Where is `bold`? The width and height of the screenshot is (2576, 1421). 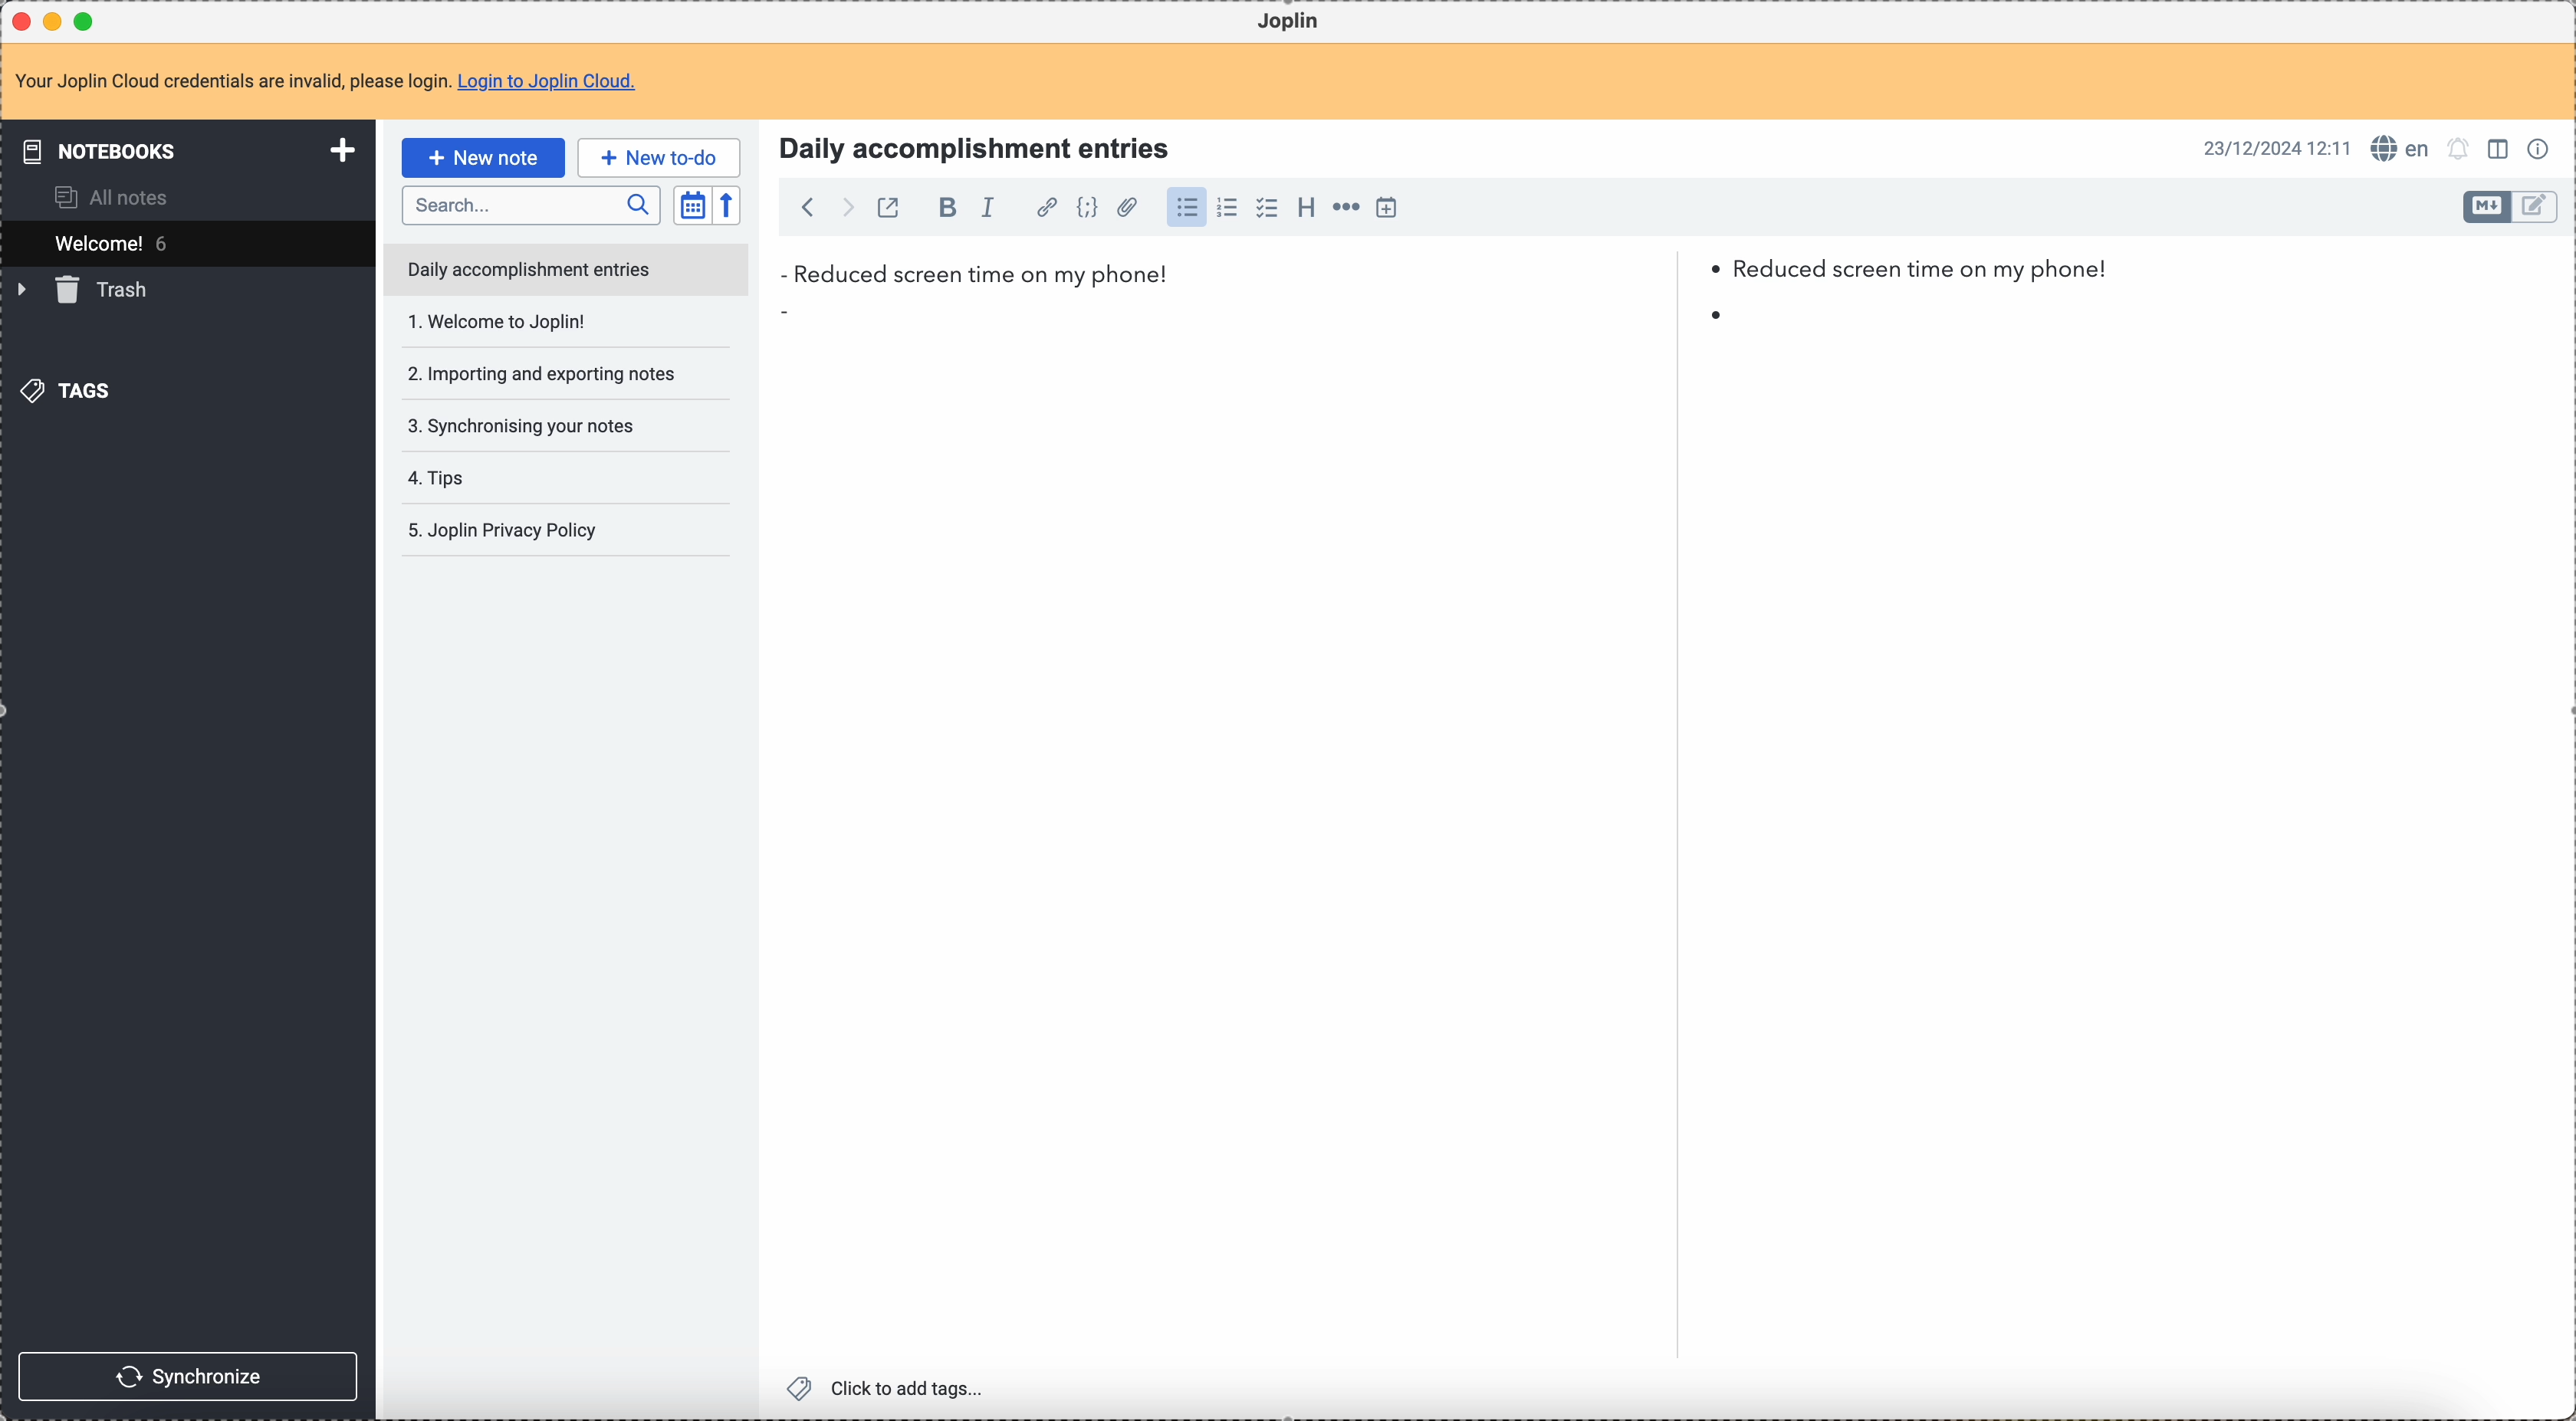
bold is located at coordinates (942, 209).